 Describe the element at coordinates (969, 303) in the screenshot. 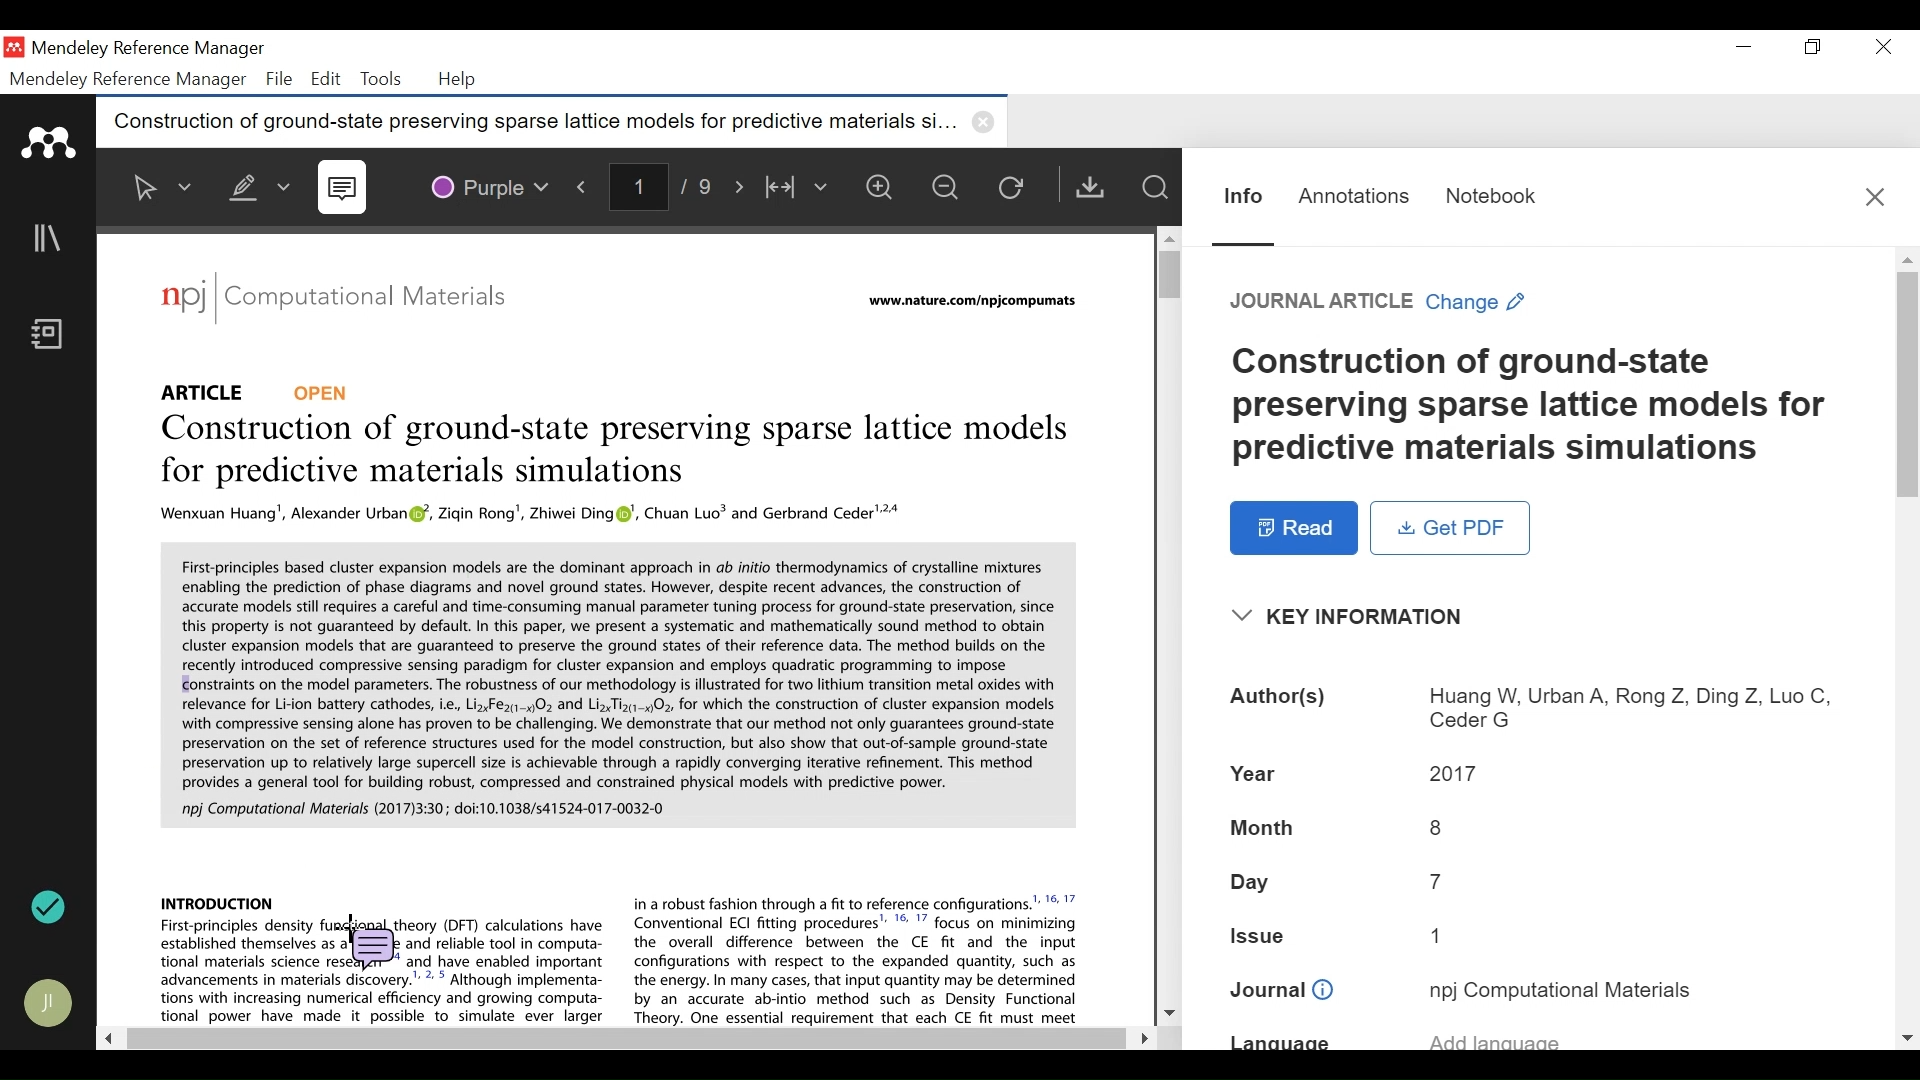

I see `URL` at that location.